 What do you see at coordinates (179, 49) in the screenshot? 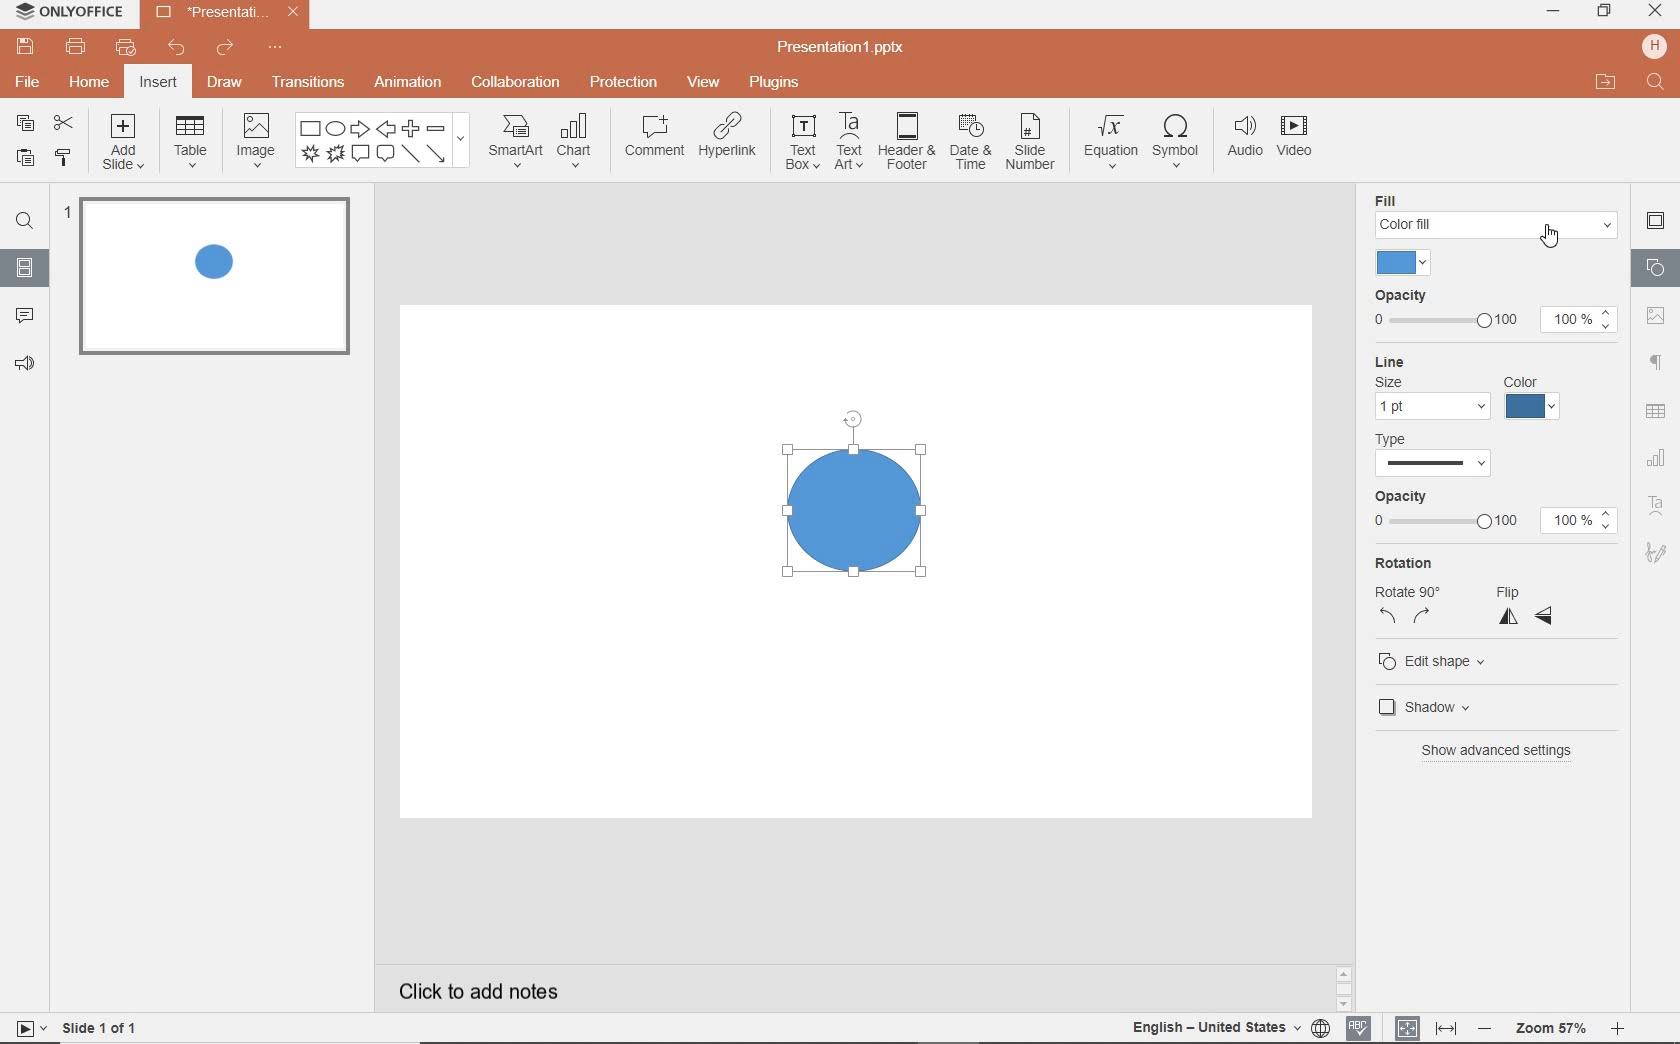
I see `undo` at bounding box center [179, 49].